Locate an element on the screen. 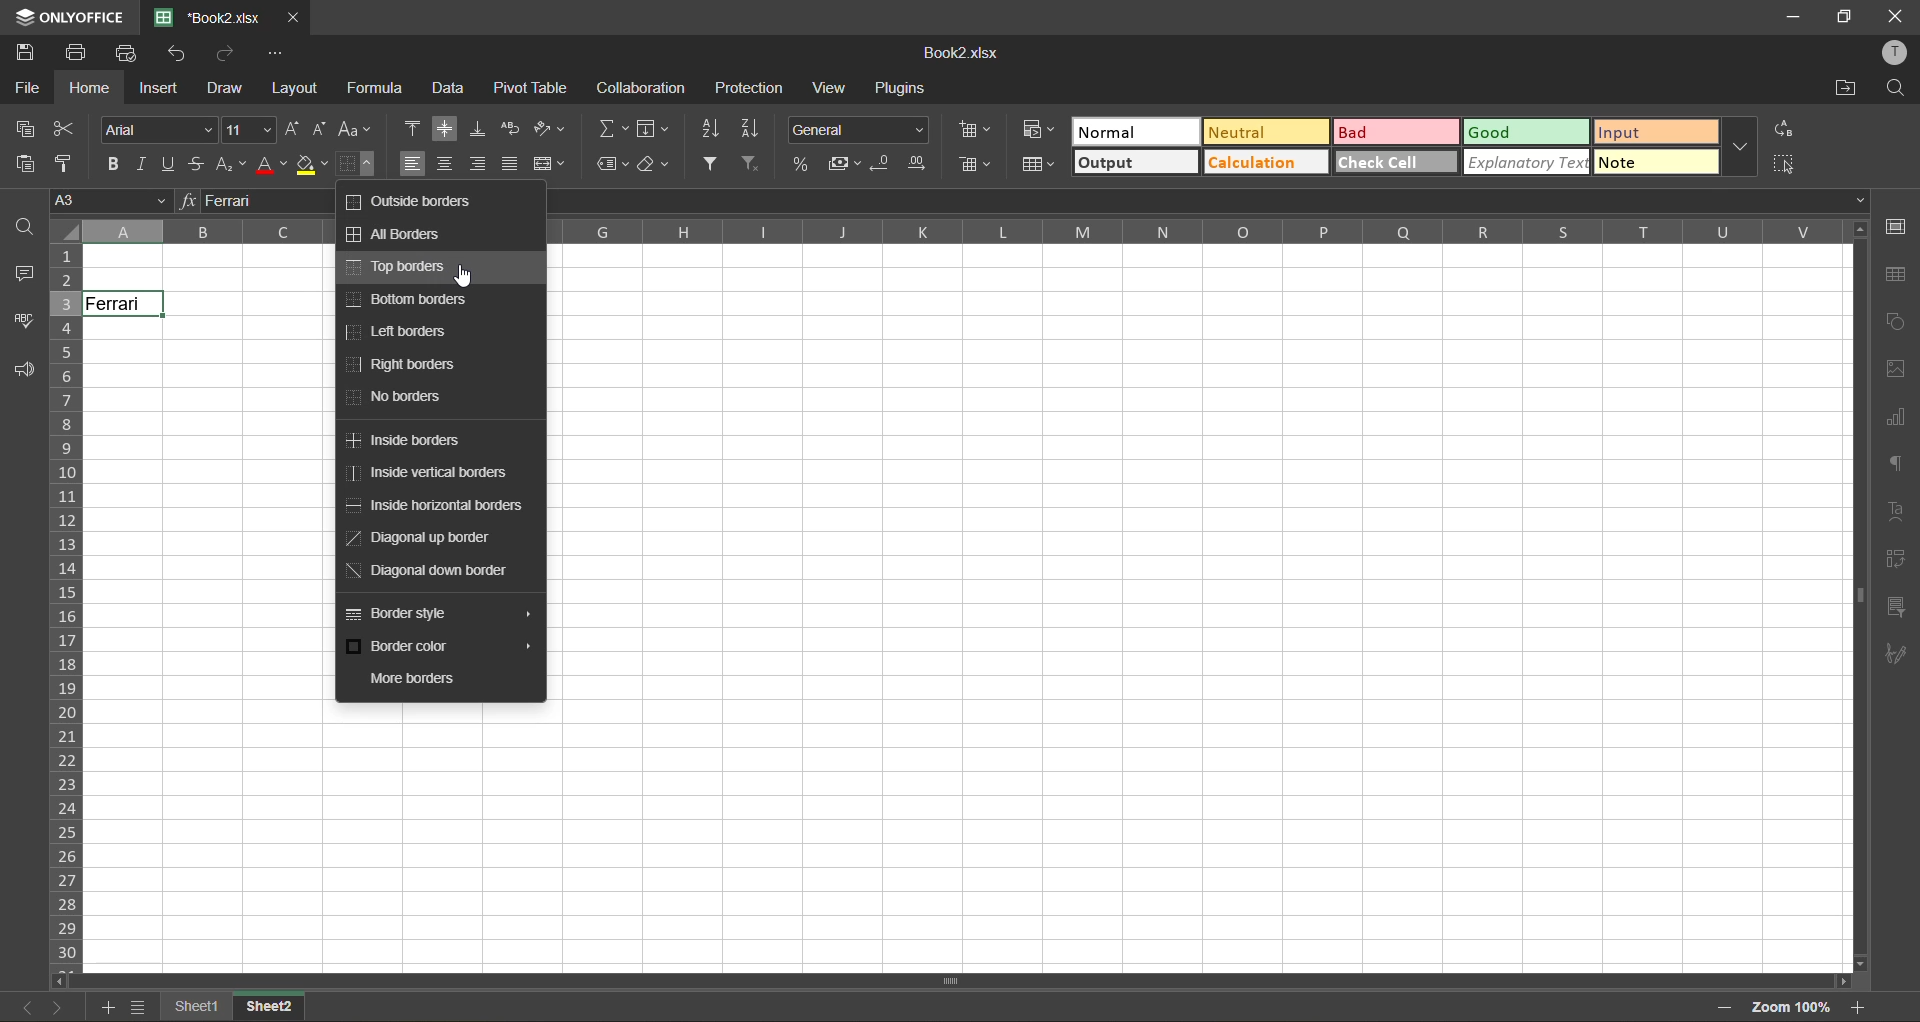 The width and height of the screenshot is (1920, 1022). align top is located at coordinates (413, 128).